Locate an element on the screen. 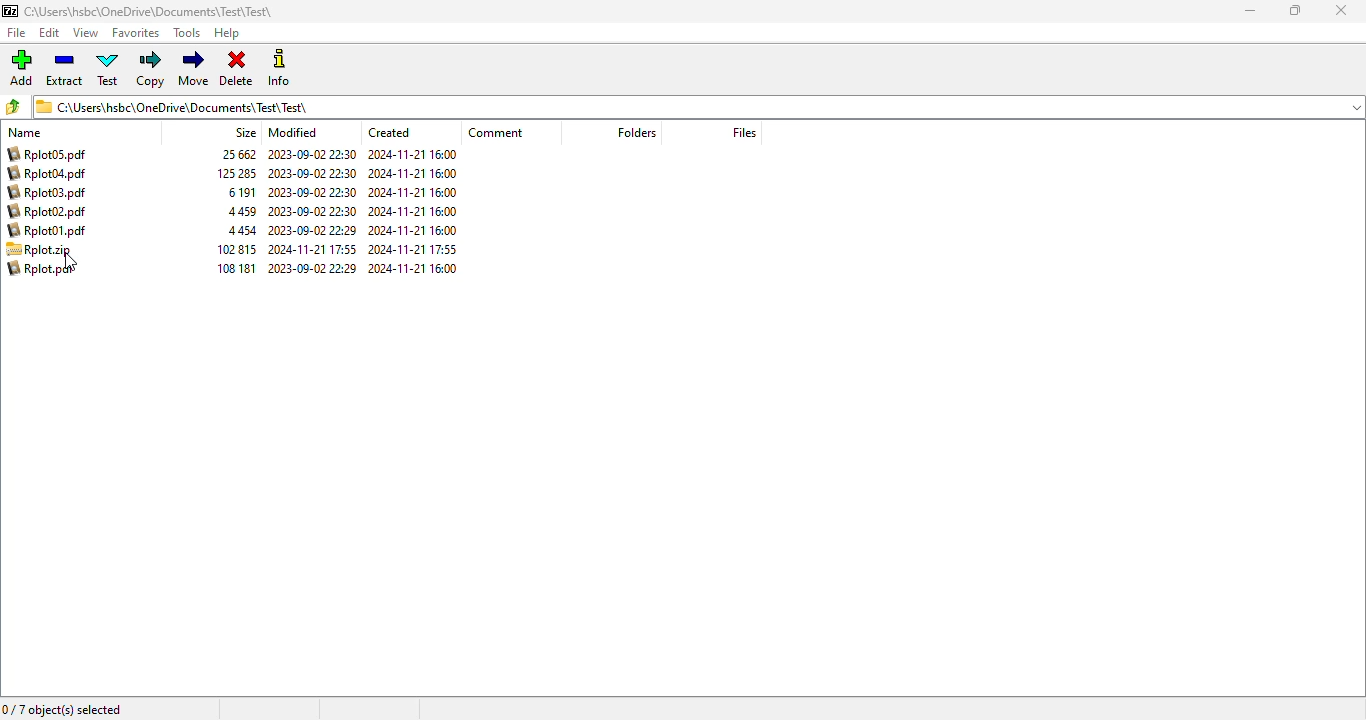  minimize is located at coordinates (1249, 11).